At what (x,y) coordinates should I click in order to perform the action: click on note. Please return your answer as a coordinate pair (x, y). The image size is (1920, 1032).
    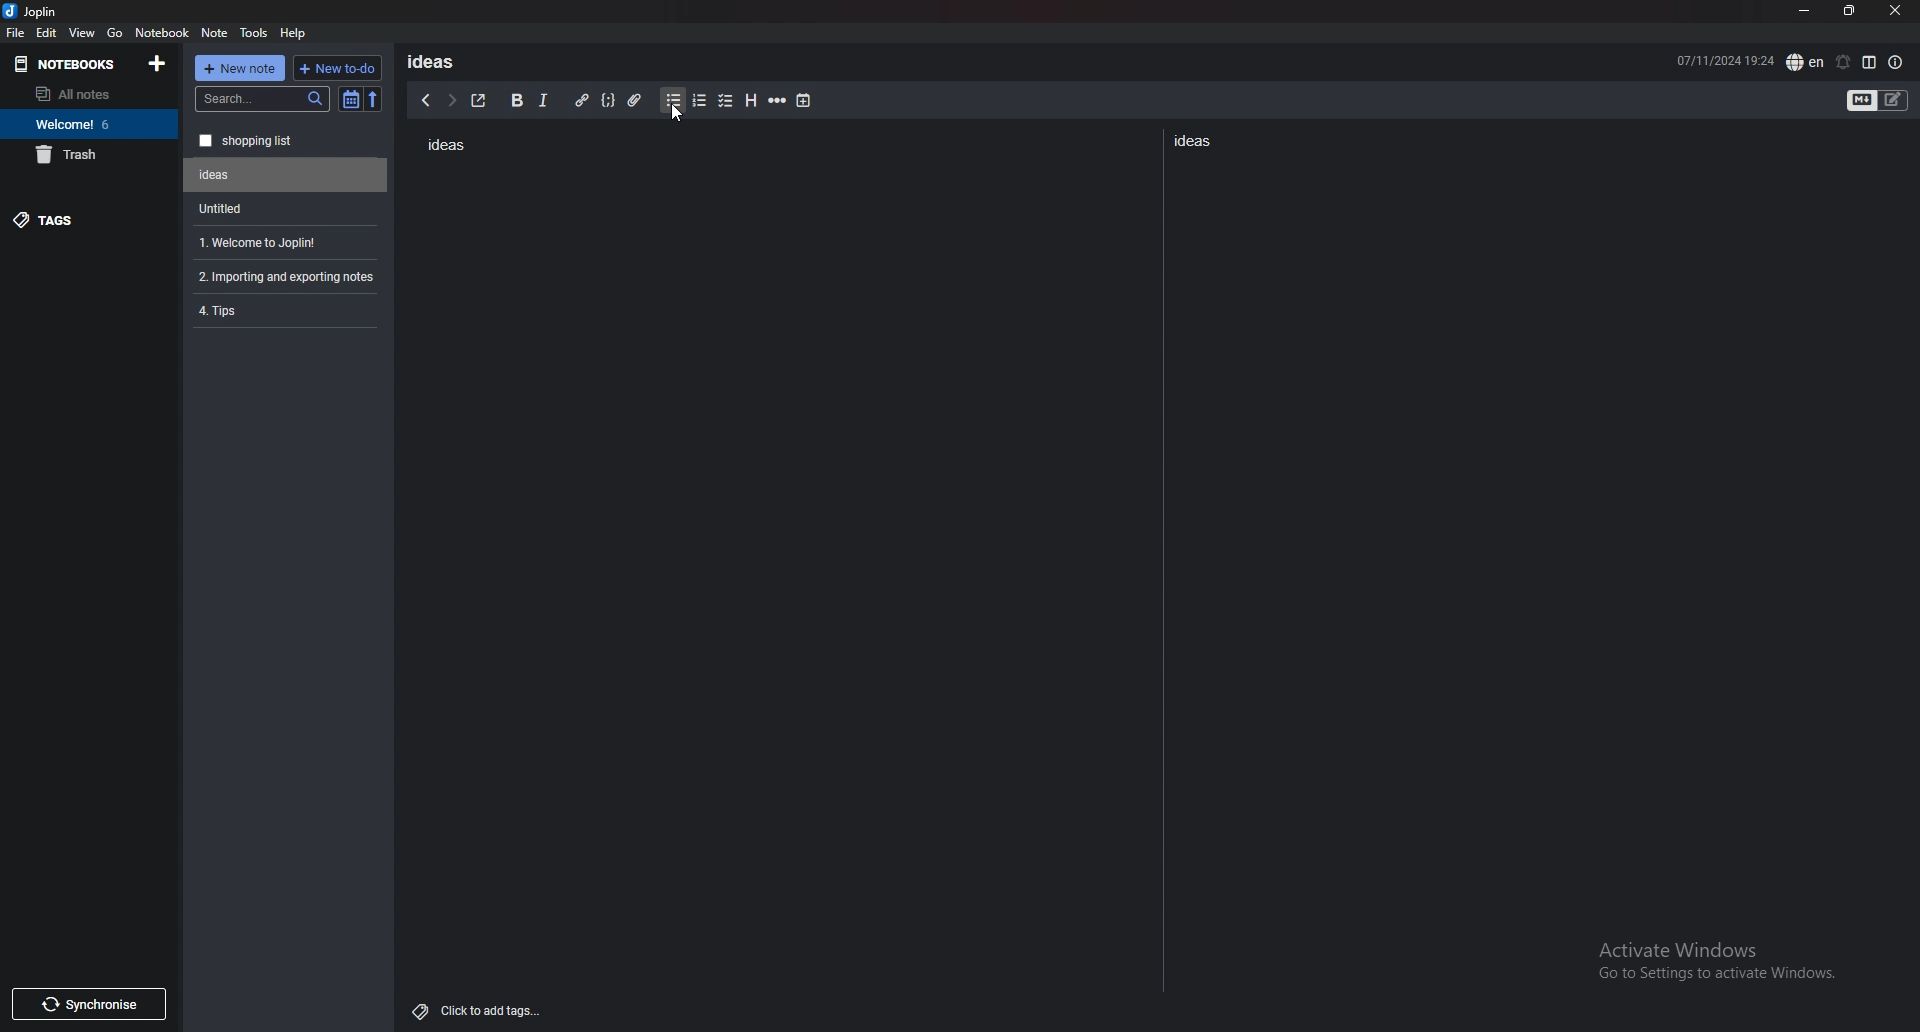
    Looking at the image, I should click on (215, 33).